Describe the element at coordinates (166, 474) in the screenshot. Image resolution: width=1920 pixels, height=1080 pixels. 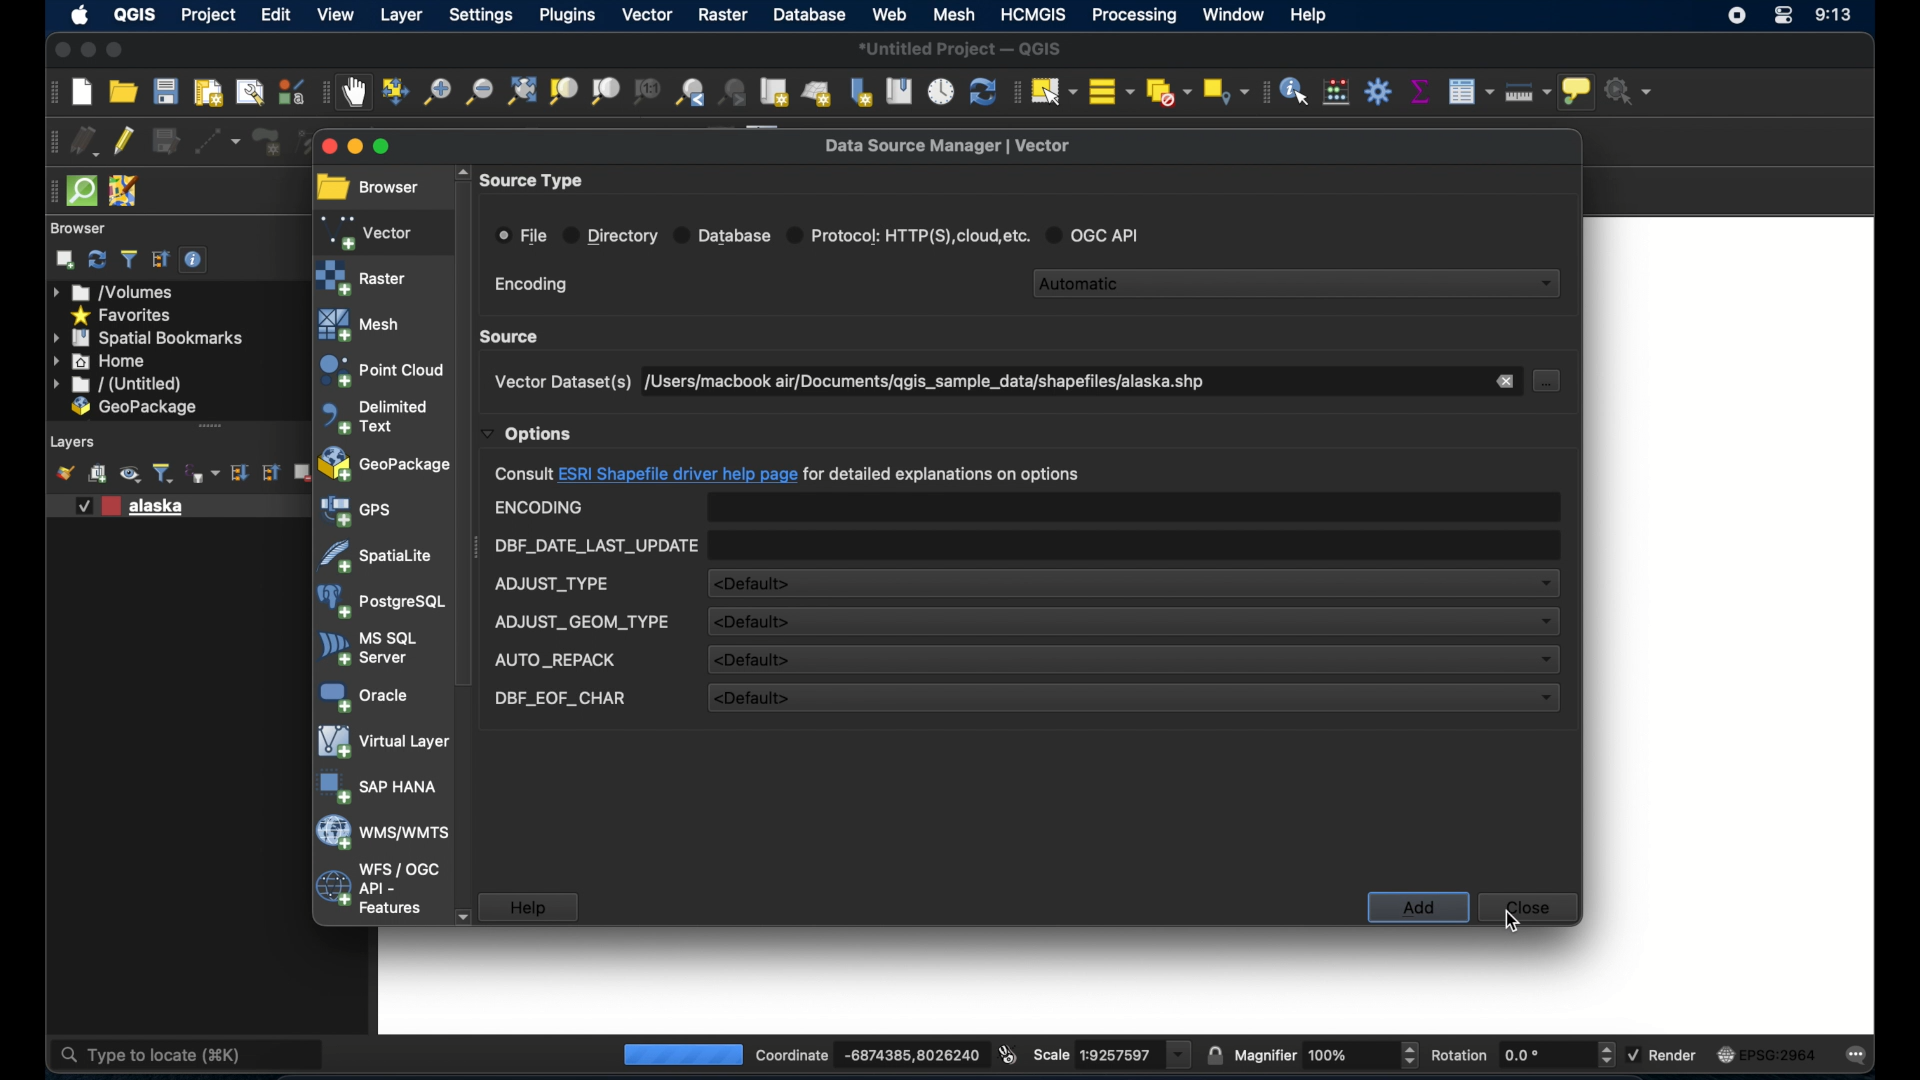
I see `filter legend` at that location.